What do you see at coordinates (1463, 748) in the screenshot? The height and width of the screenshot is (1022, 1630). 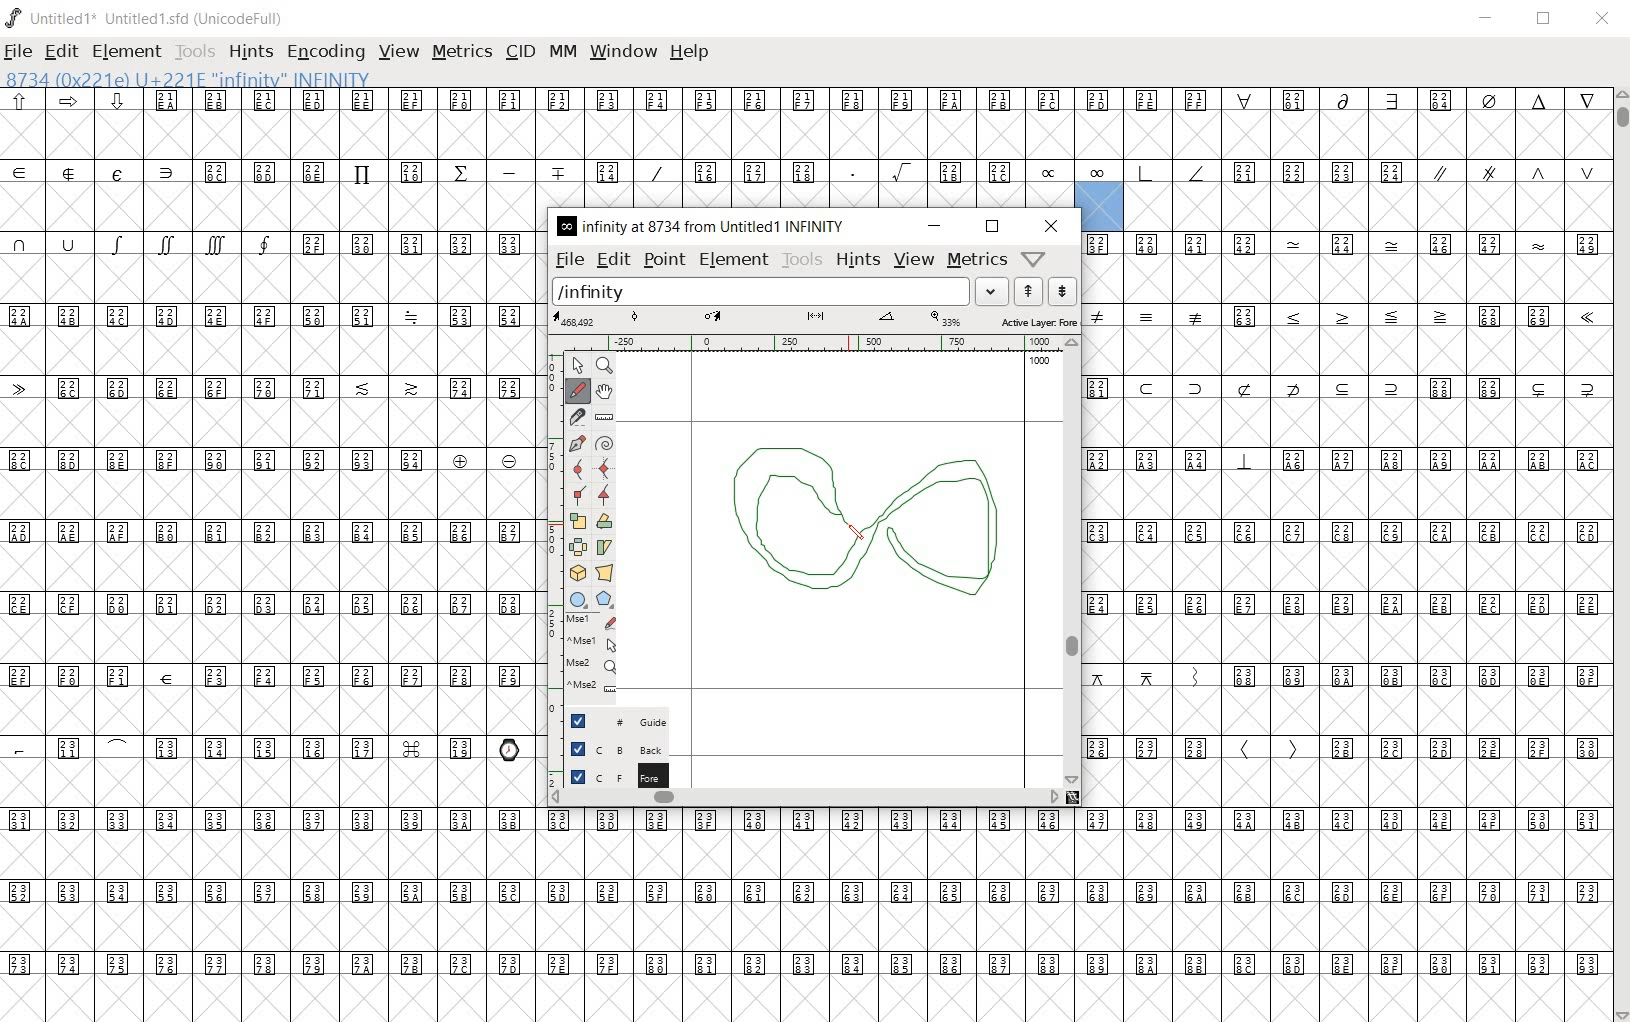 I see `Unicode code points` at bounding box center [1463, 748].